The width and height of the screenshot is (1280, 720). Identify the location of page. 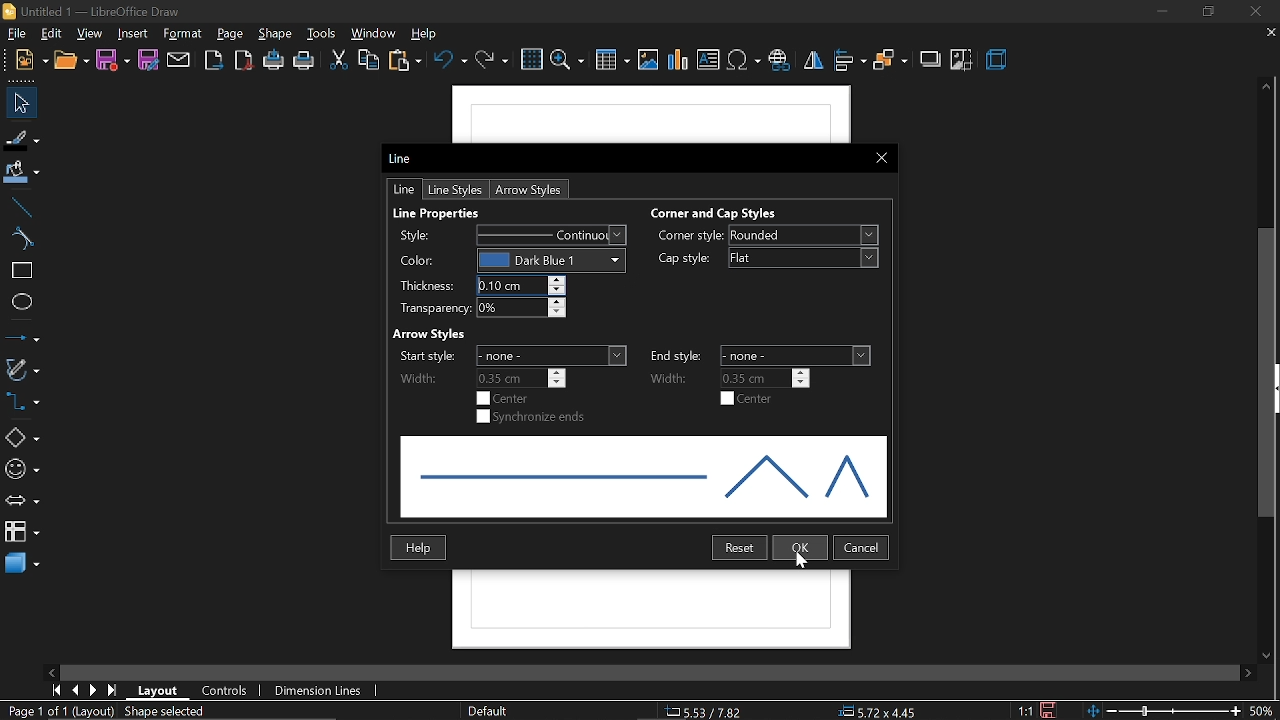
(230, 34).